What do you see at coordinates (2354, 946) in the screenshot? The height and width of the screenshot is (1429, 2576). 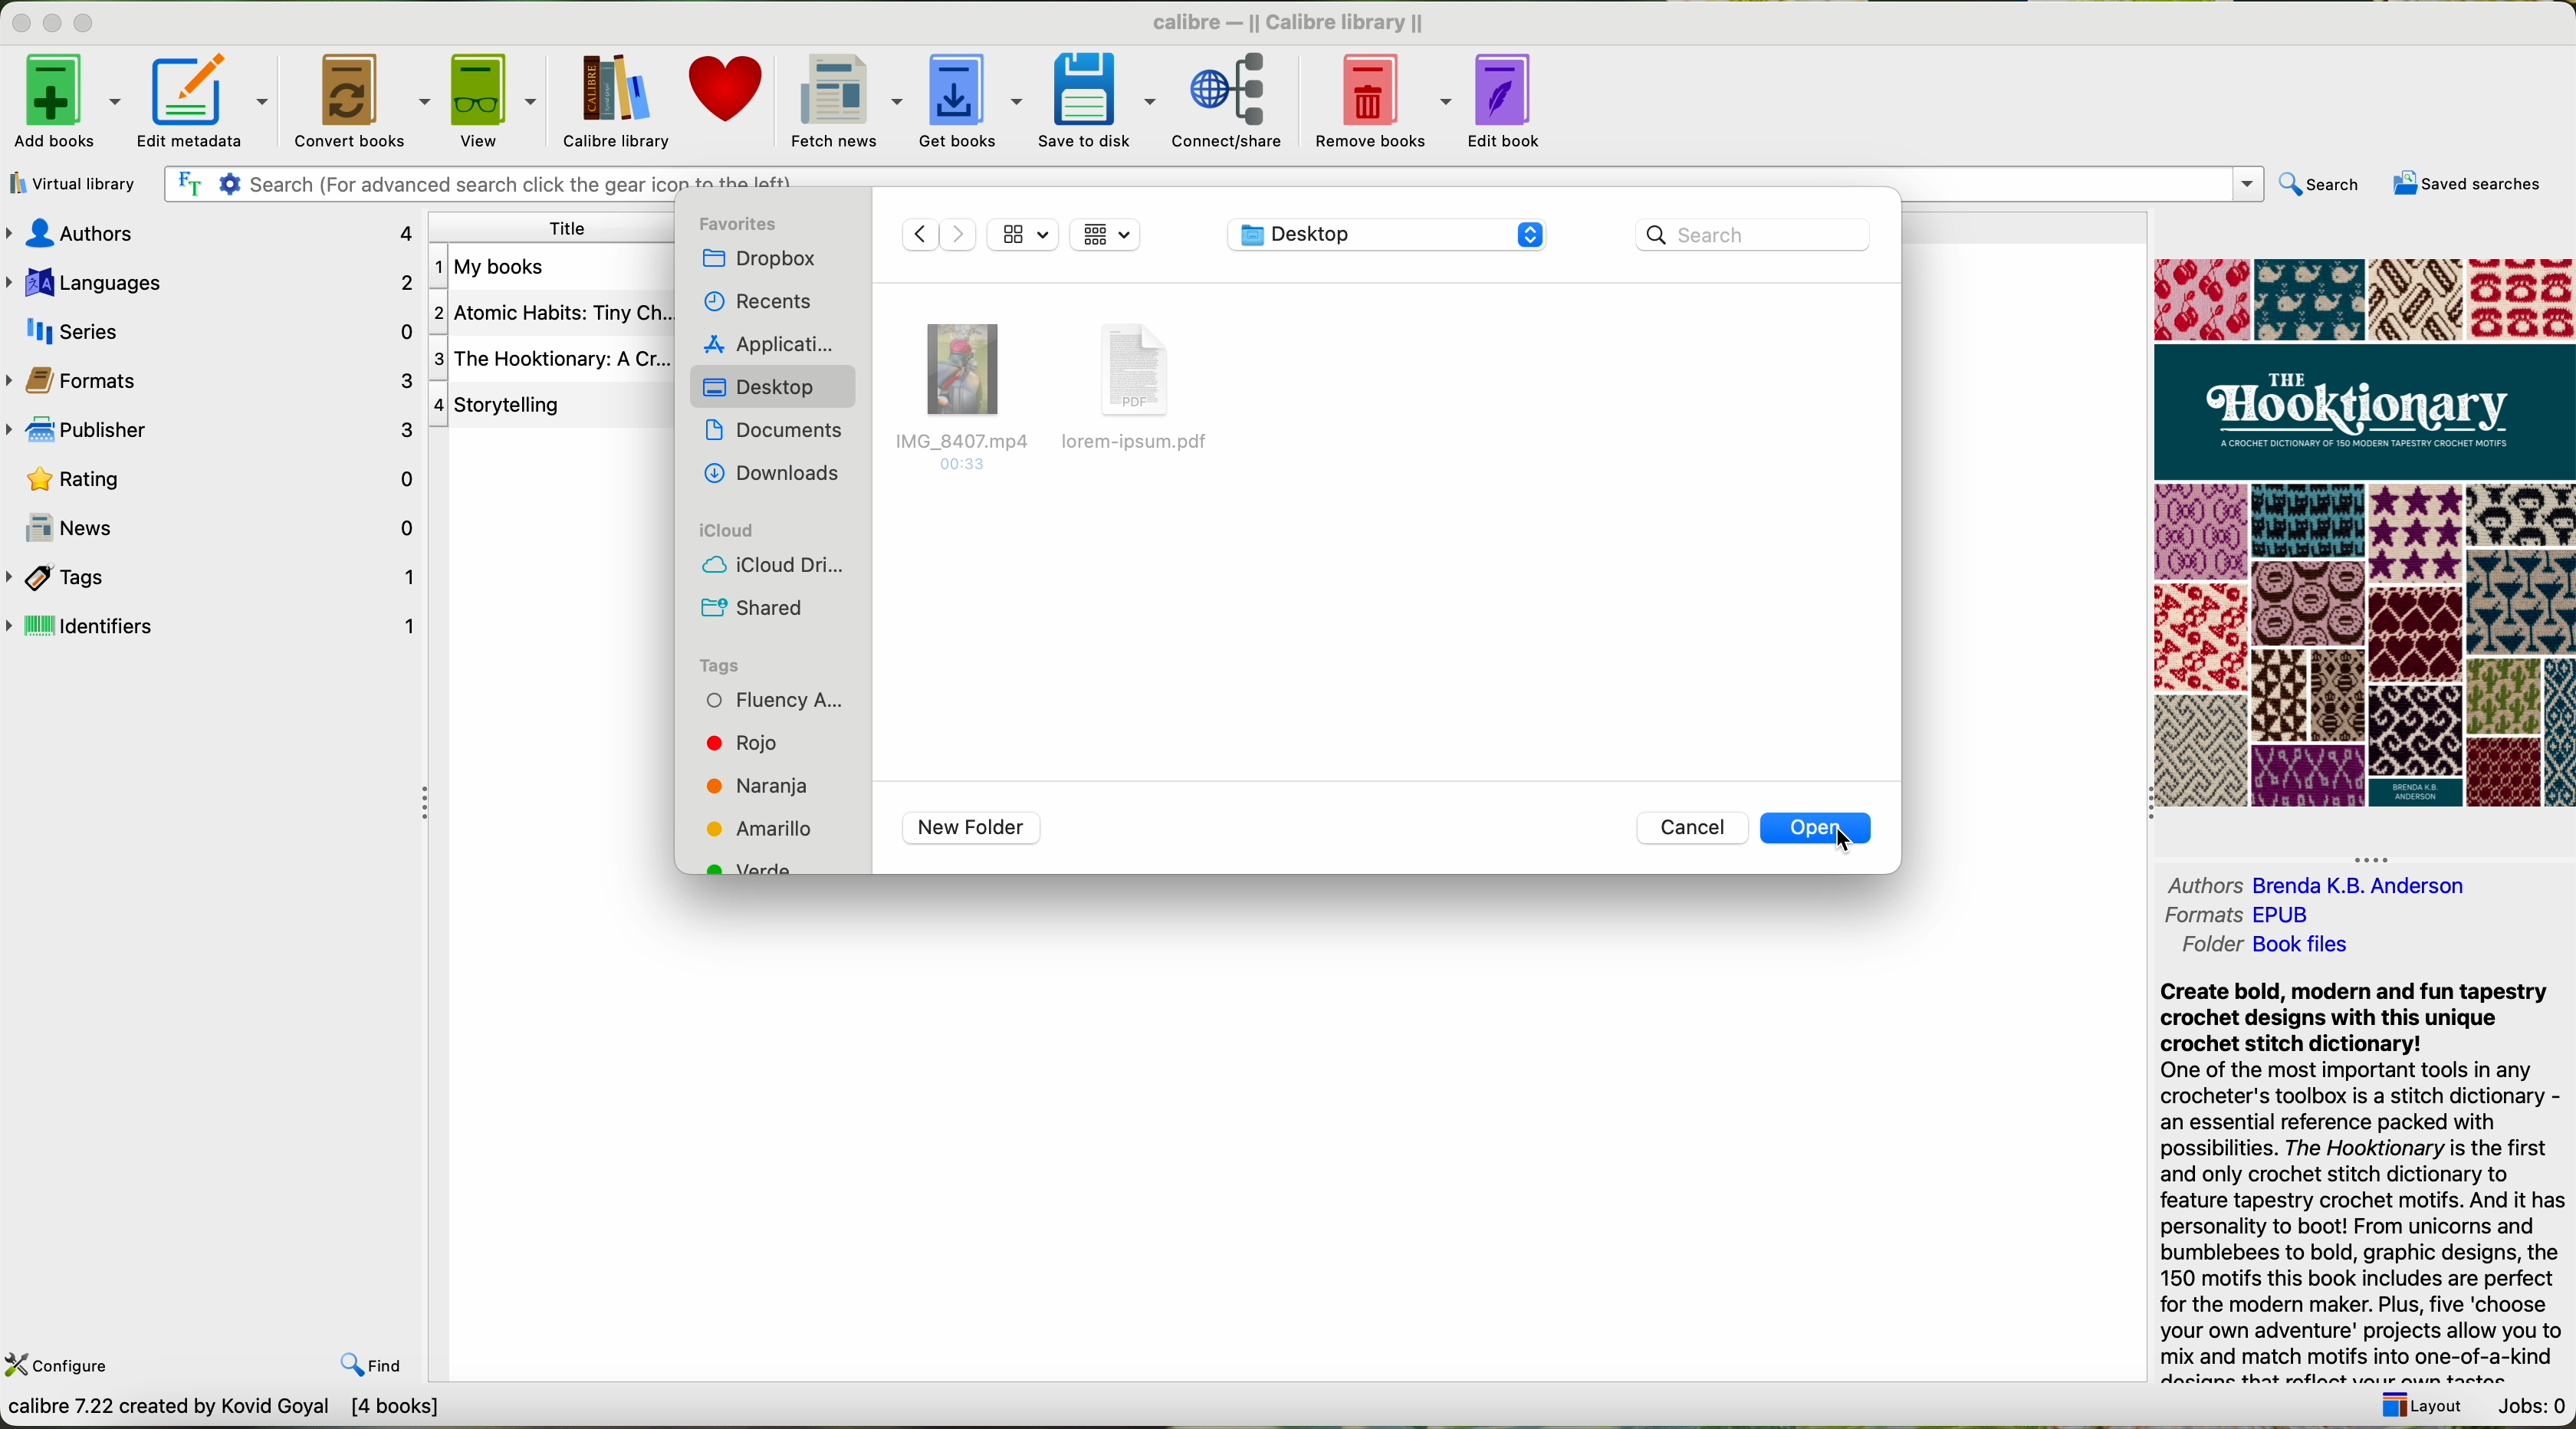 I see `Book File` at bounding box center [2354, 946].